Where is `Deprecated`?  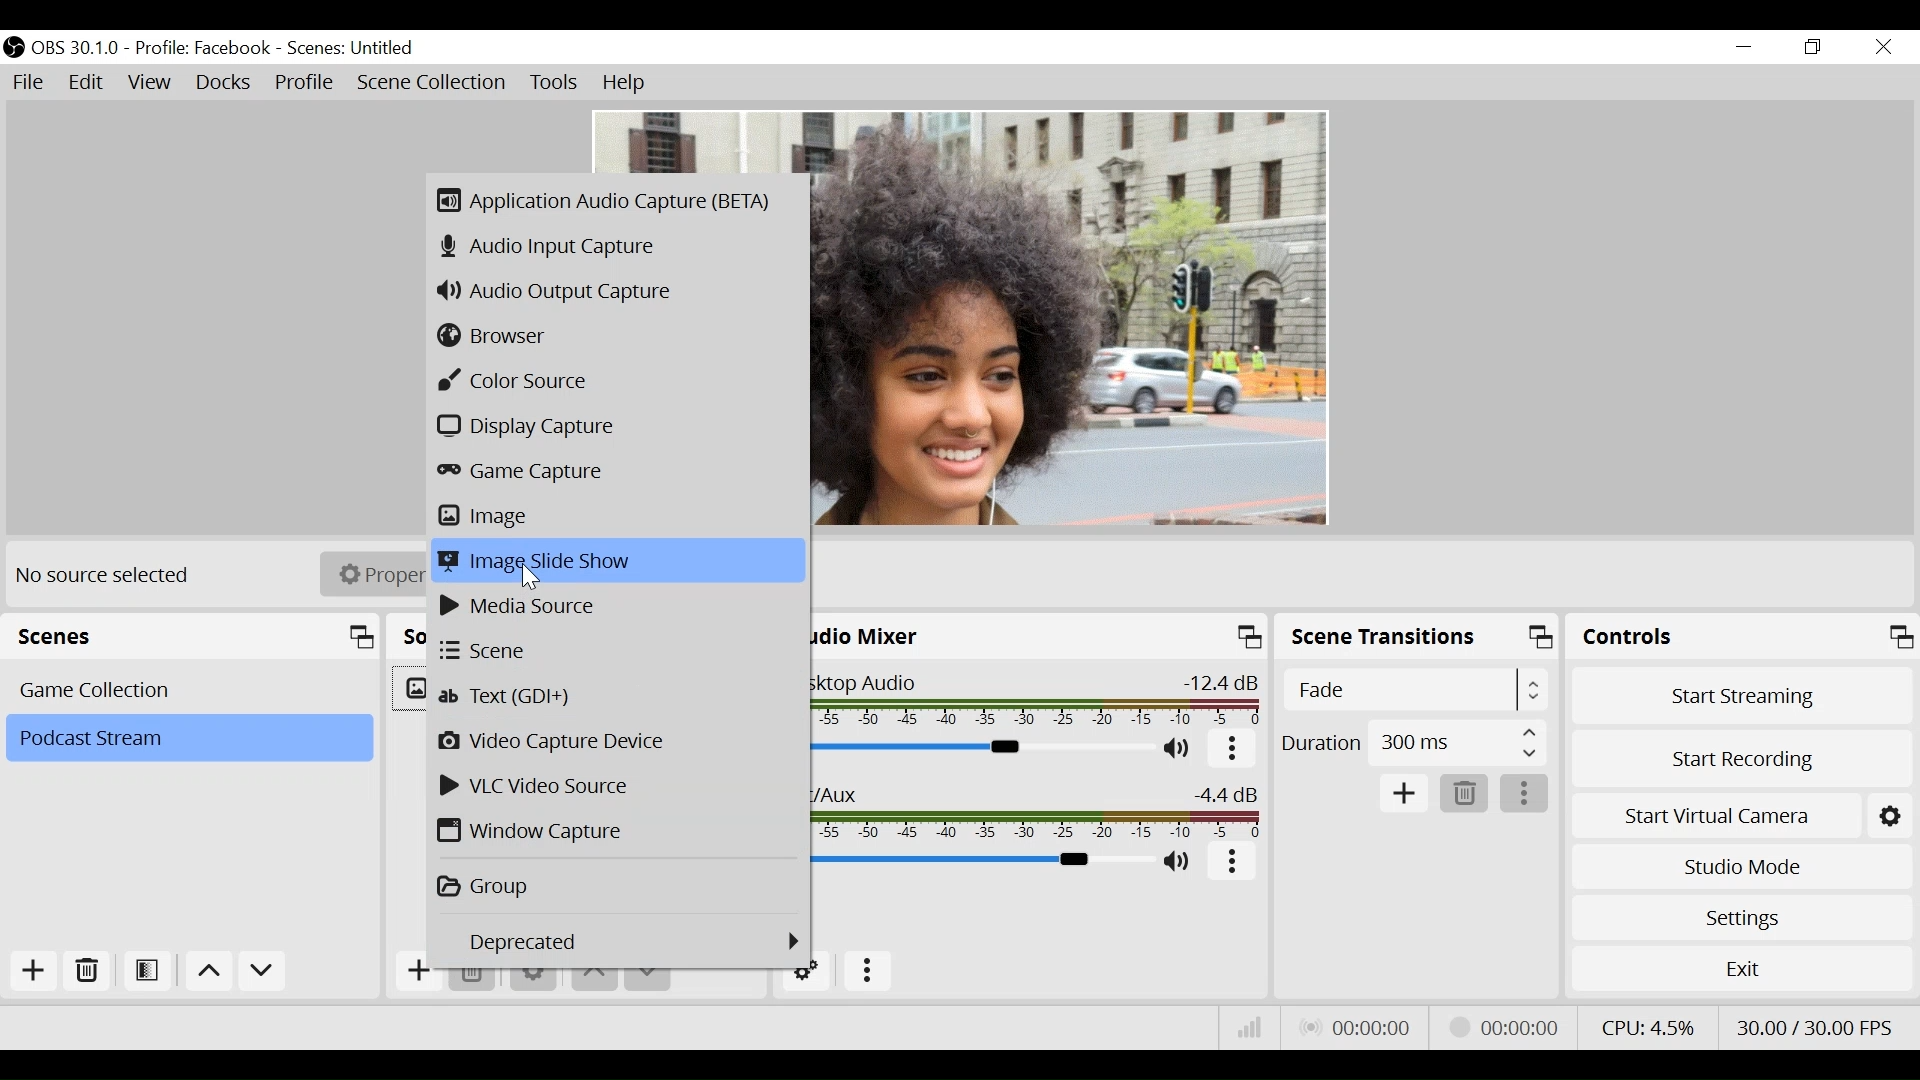
Deprecated is located at coordinates (634, 943).